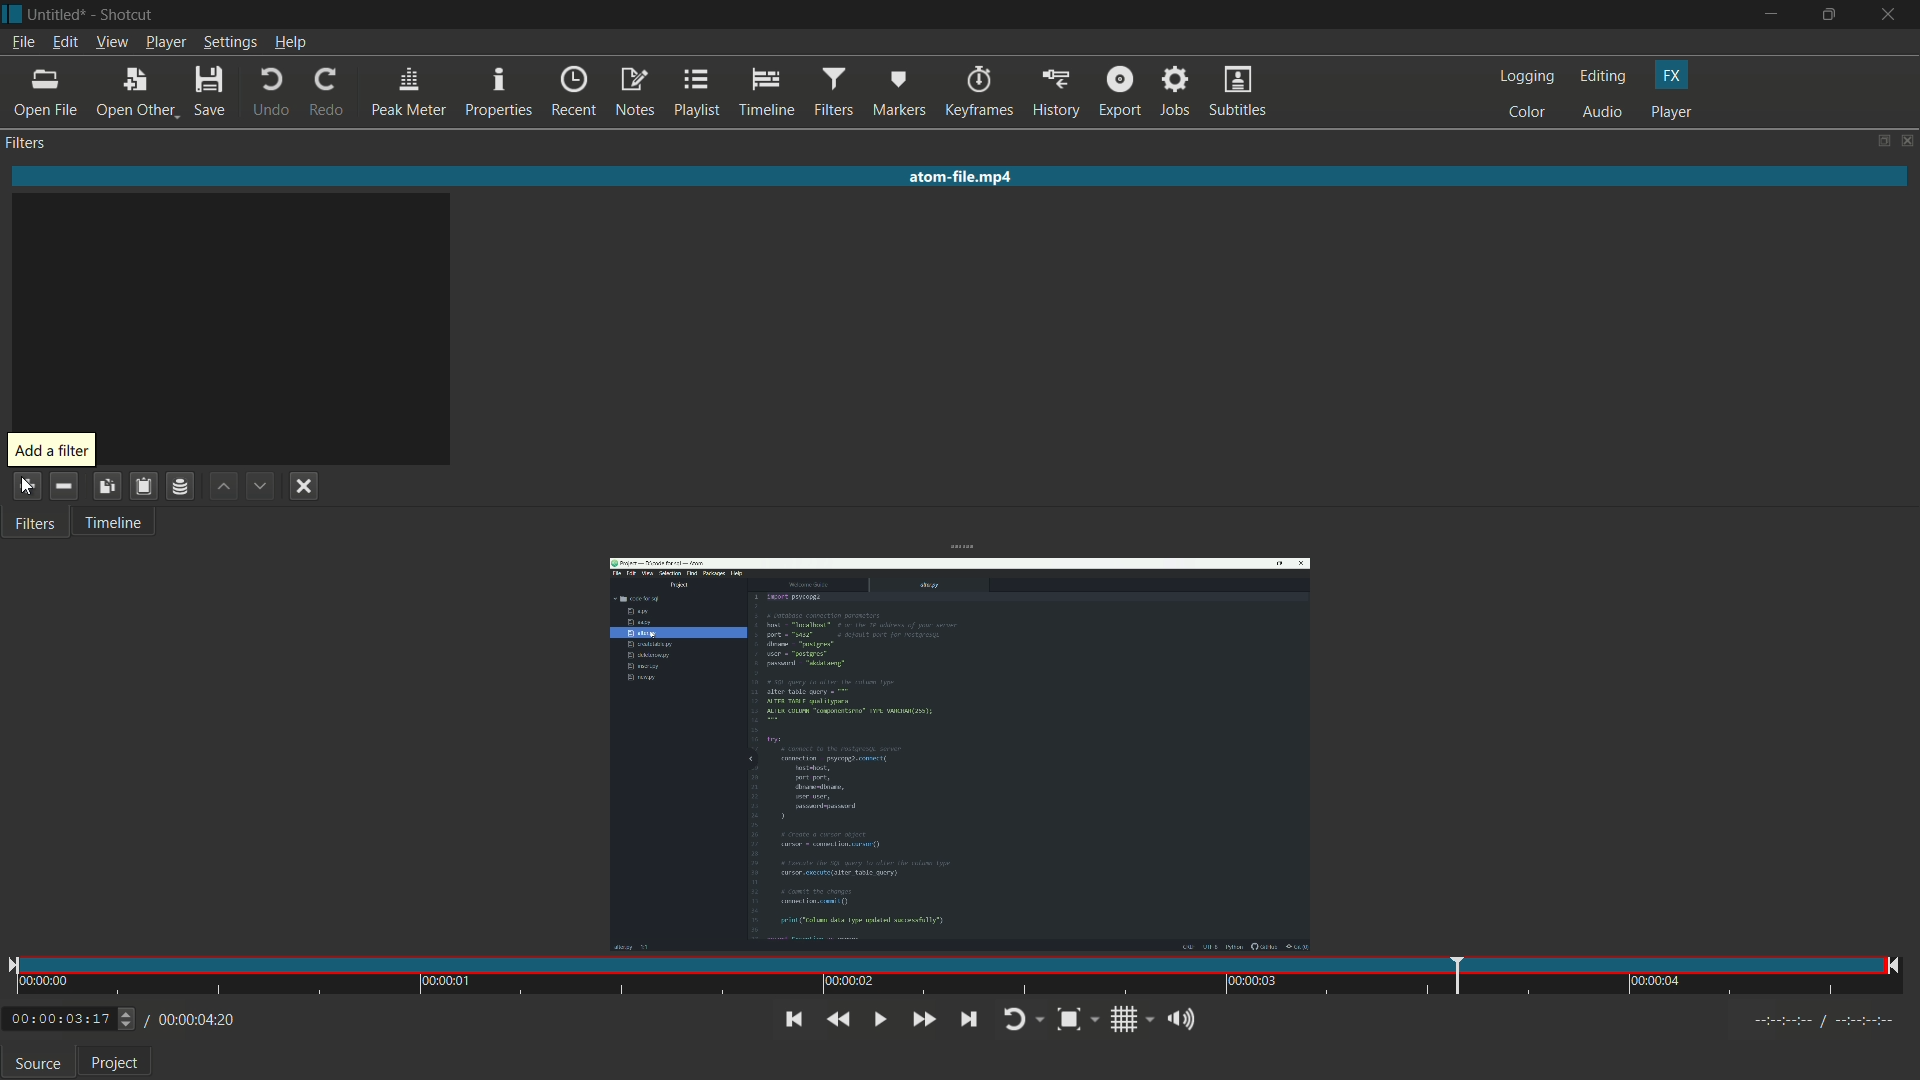 Image resolution: width=1920 pixels, height=1080 pixels. I want to click on subtitles, so click(1241, 92).